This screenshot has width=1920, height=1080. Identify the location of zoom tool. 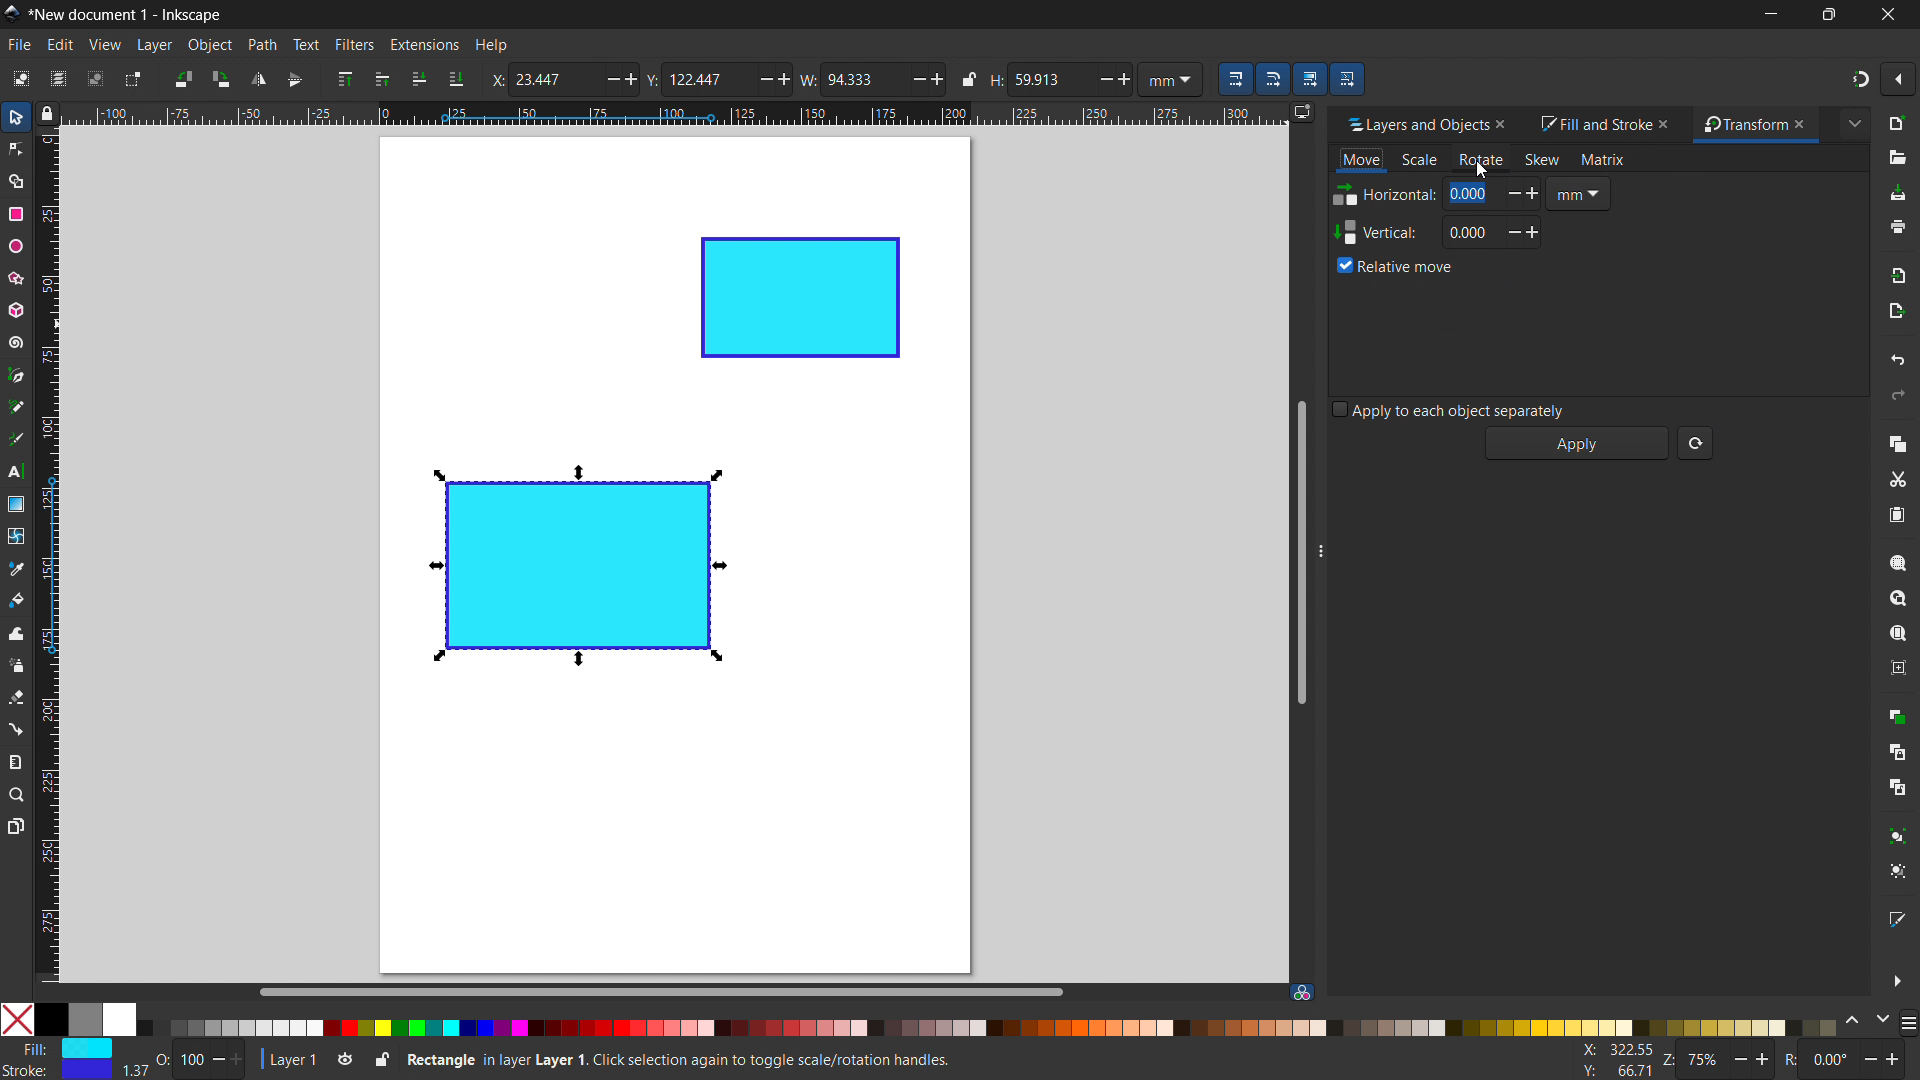
(17, 793).